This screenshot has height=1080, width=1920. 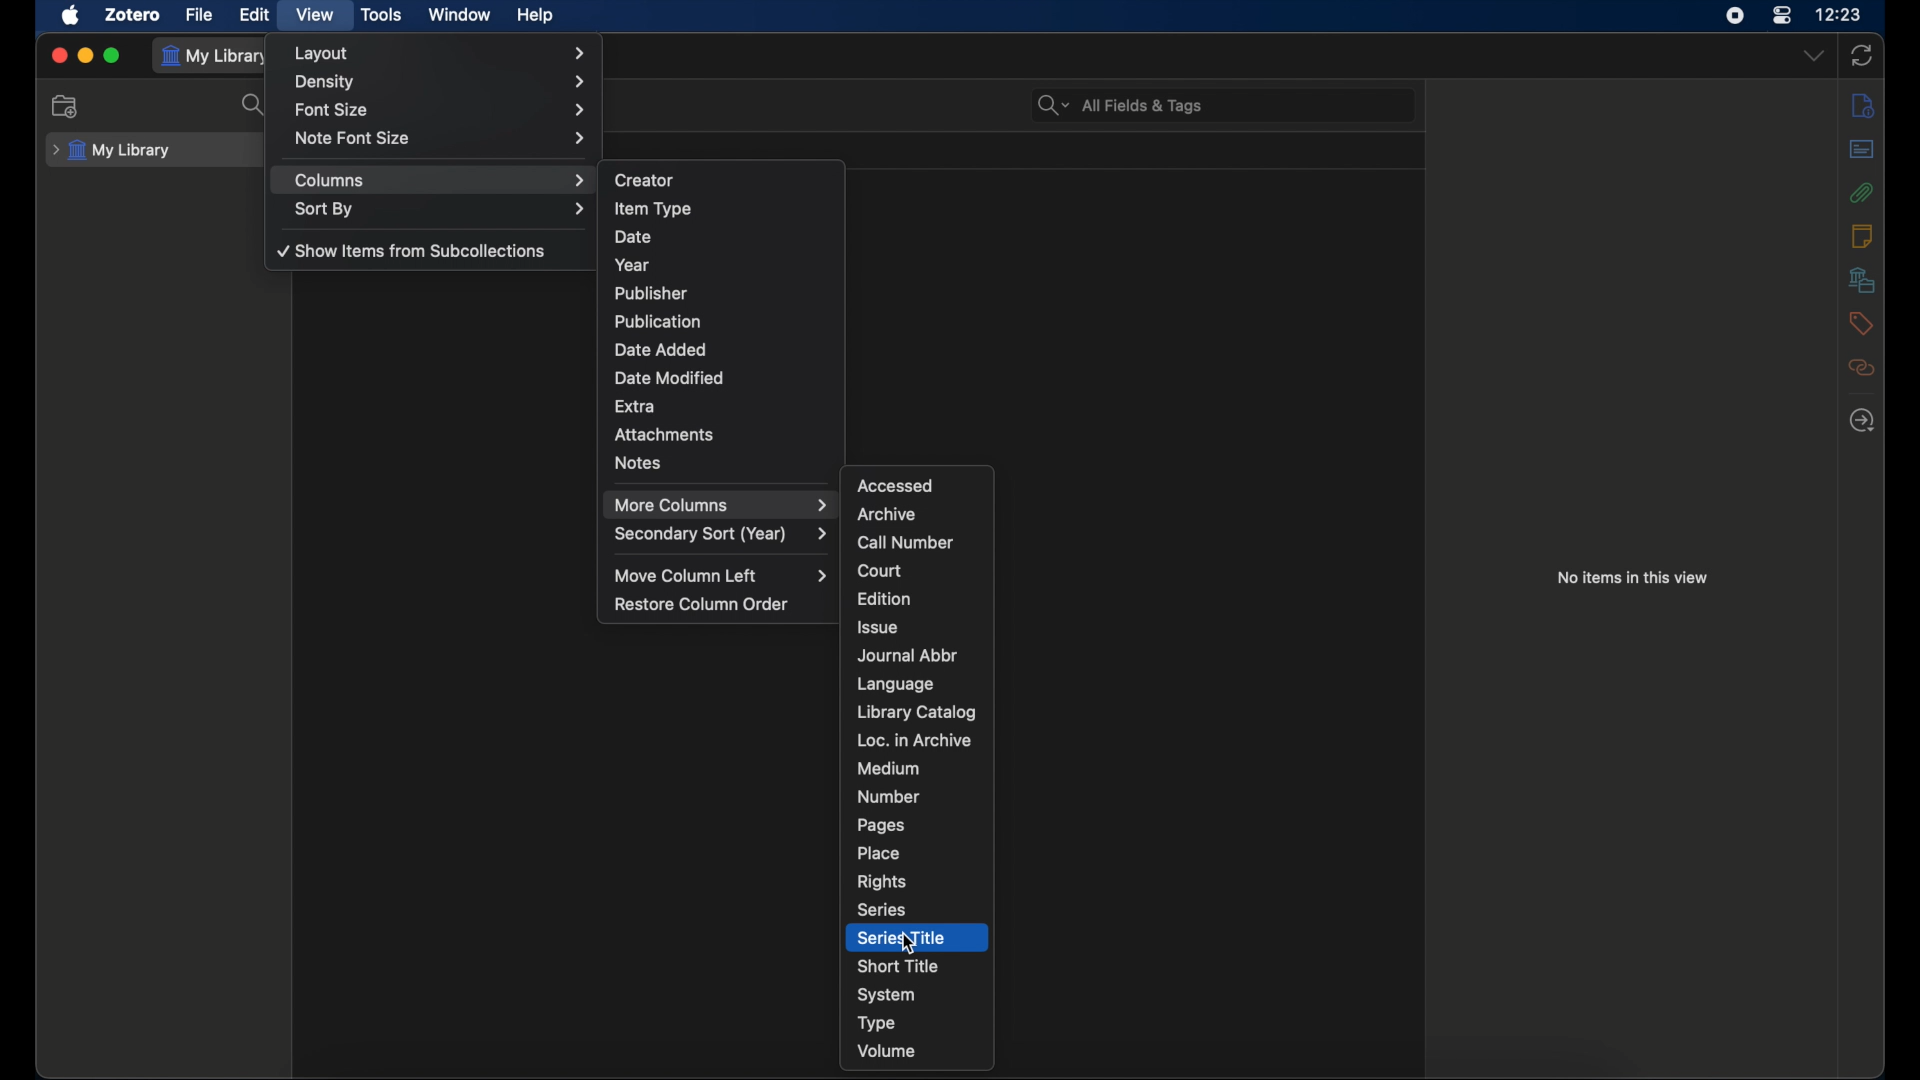 I want to click on secondary sort, so click(x=721, y=534).